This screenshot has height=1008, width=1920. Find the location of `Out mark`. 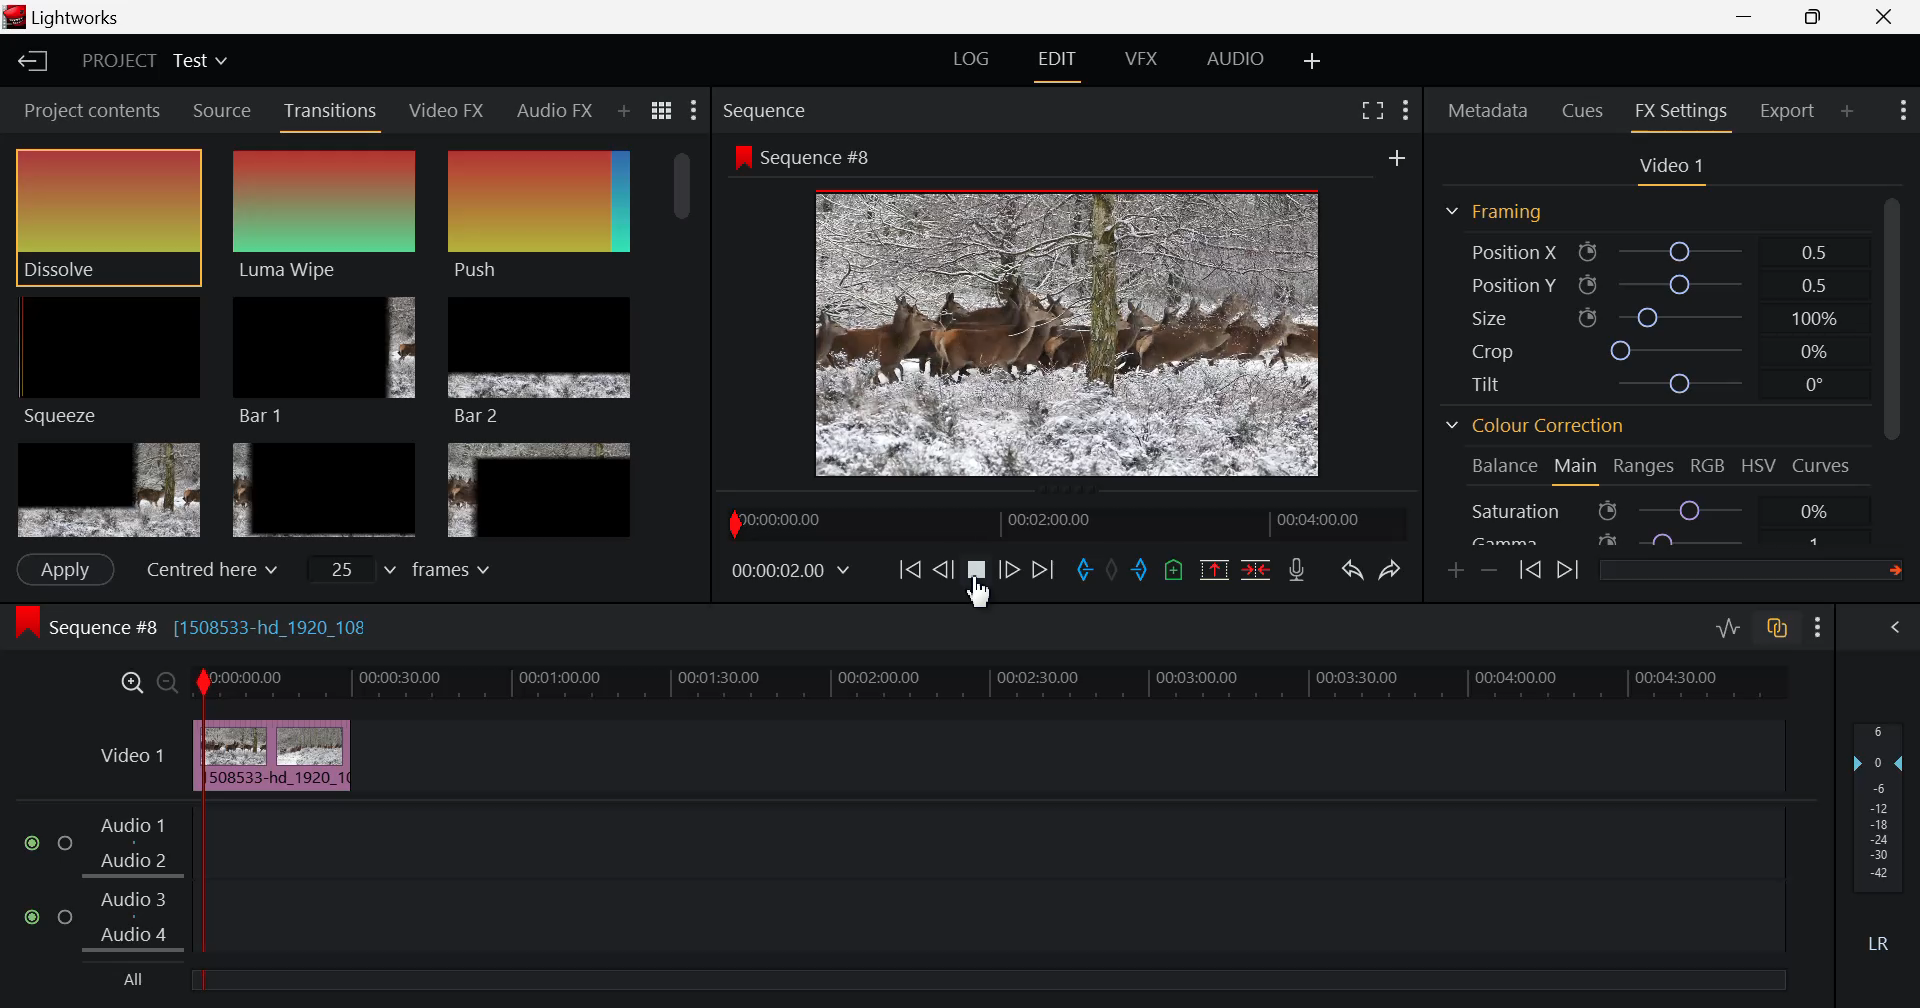

Out mark is located at coordinates (1140, 571).